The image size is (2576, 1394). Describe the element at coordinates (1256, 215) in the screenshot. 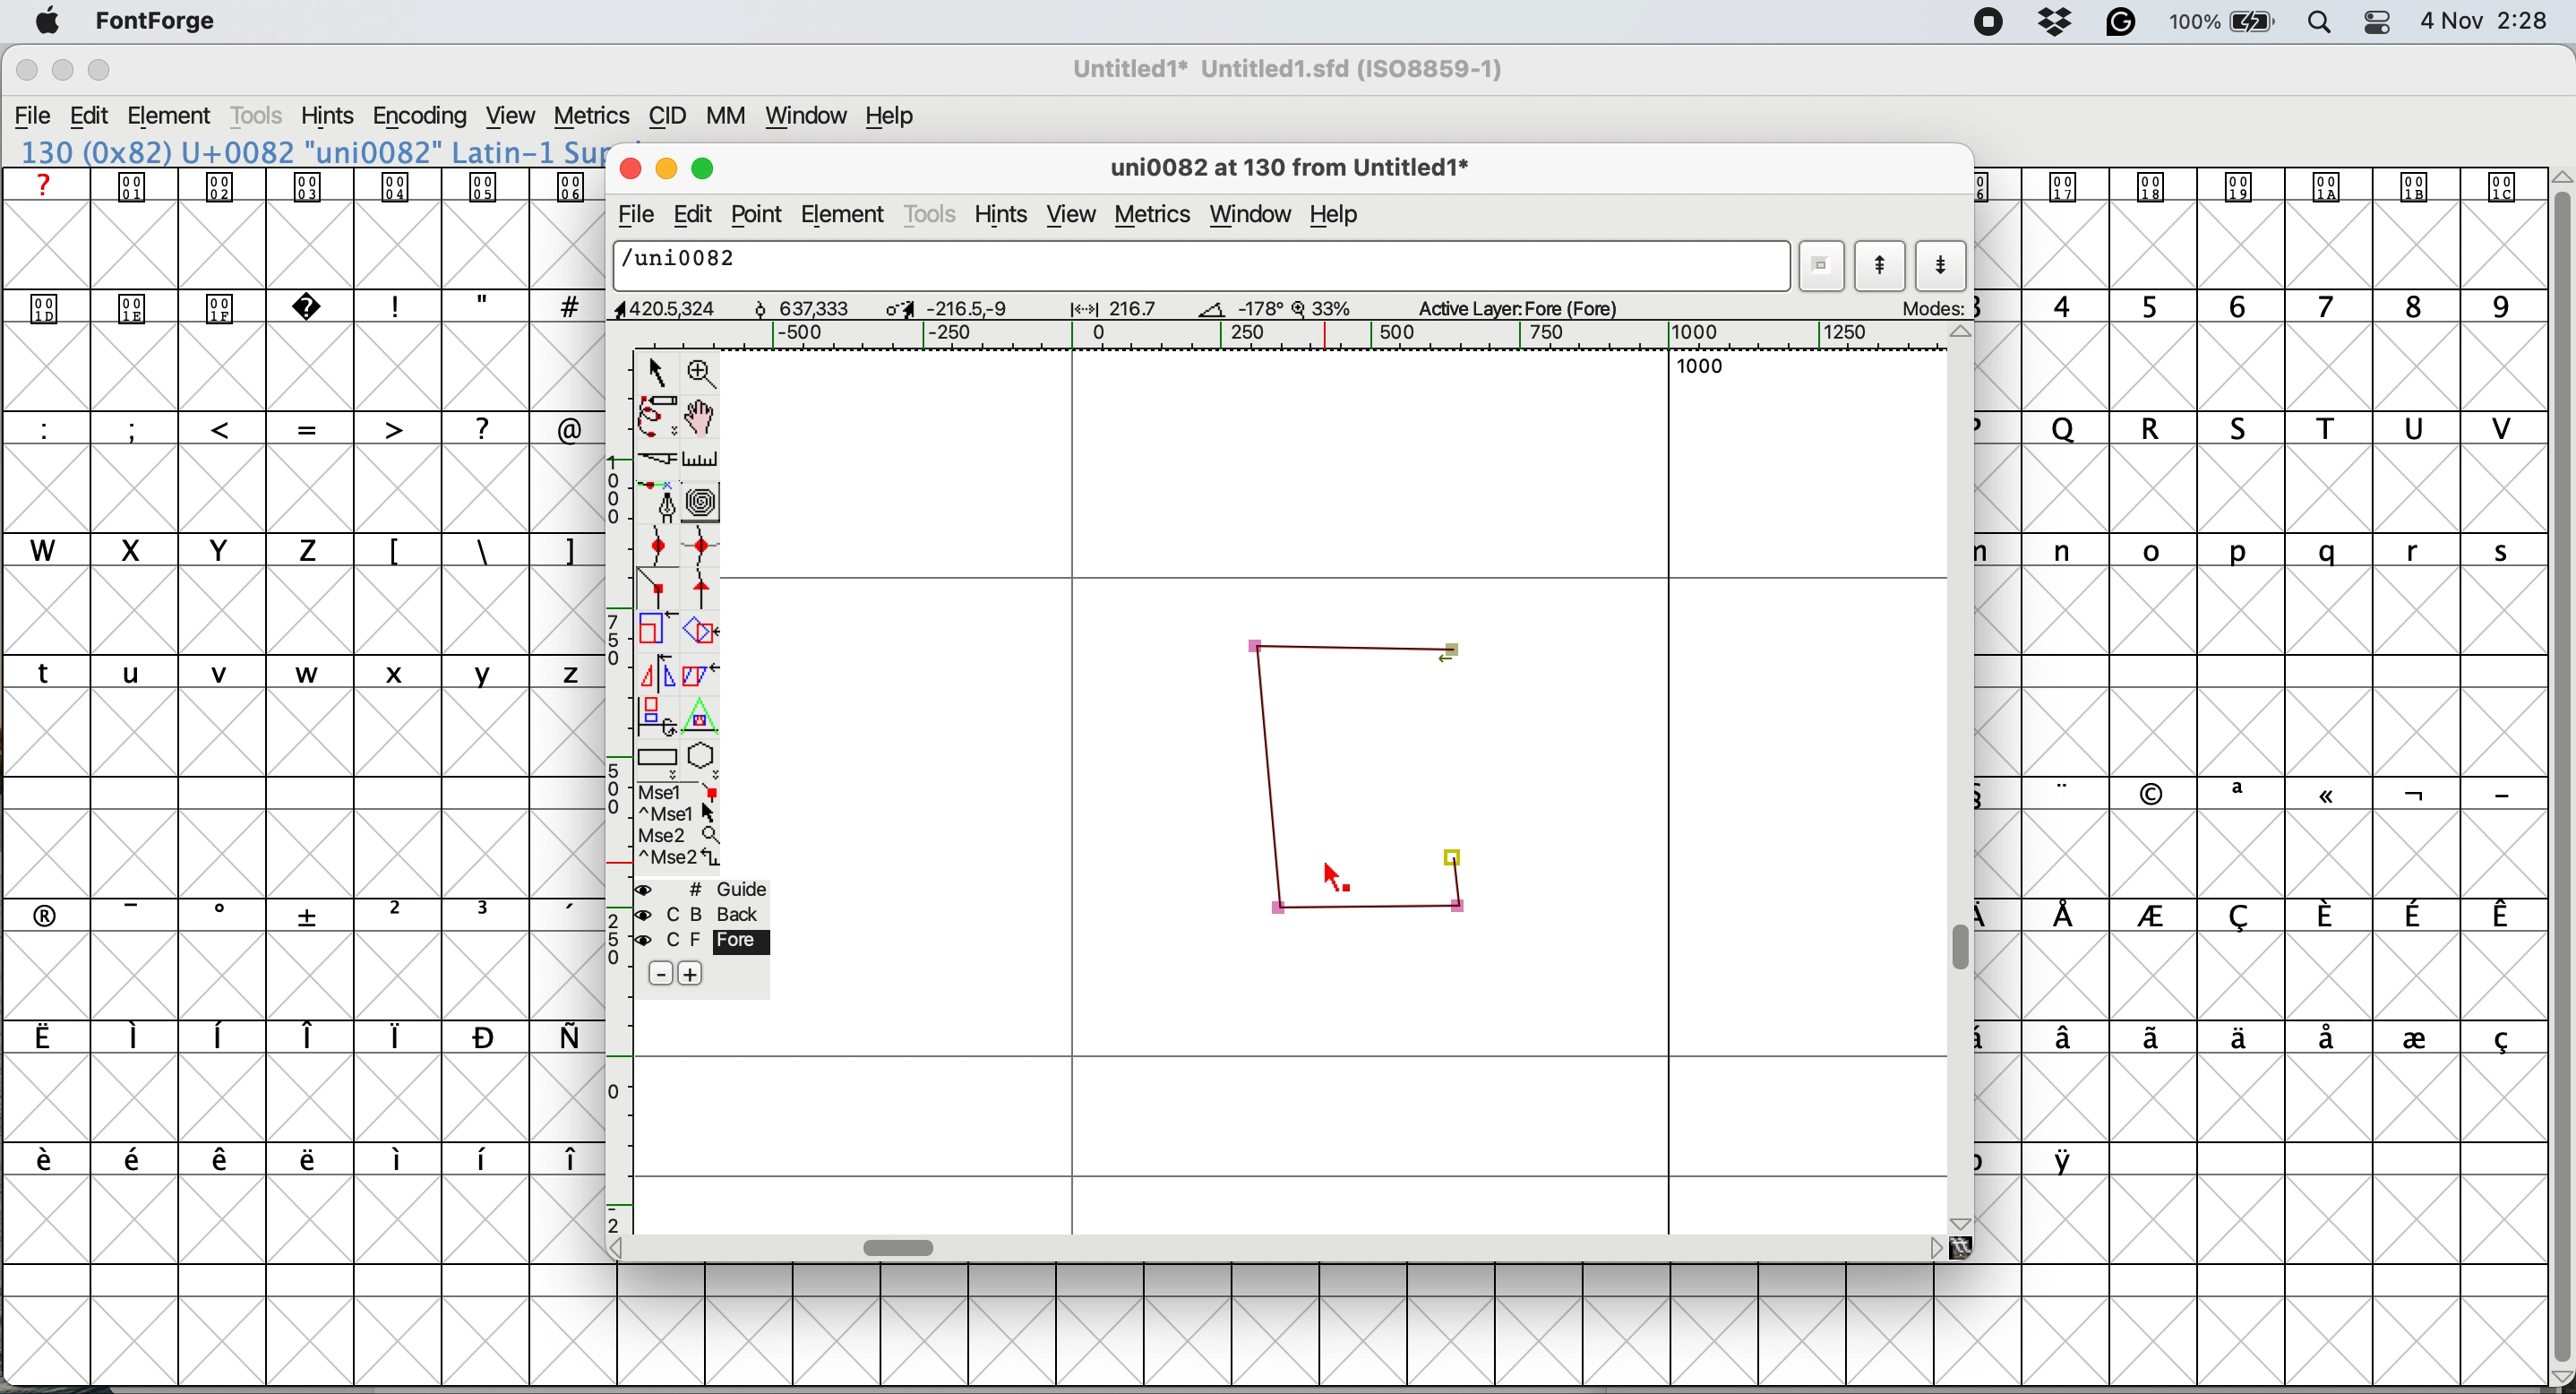

I see `window` at that location.